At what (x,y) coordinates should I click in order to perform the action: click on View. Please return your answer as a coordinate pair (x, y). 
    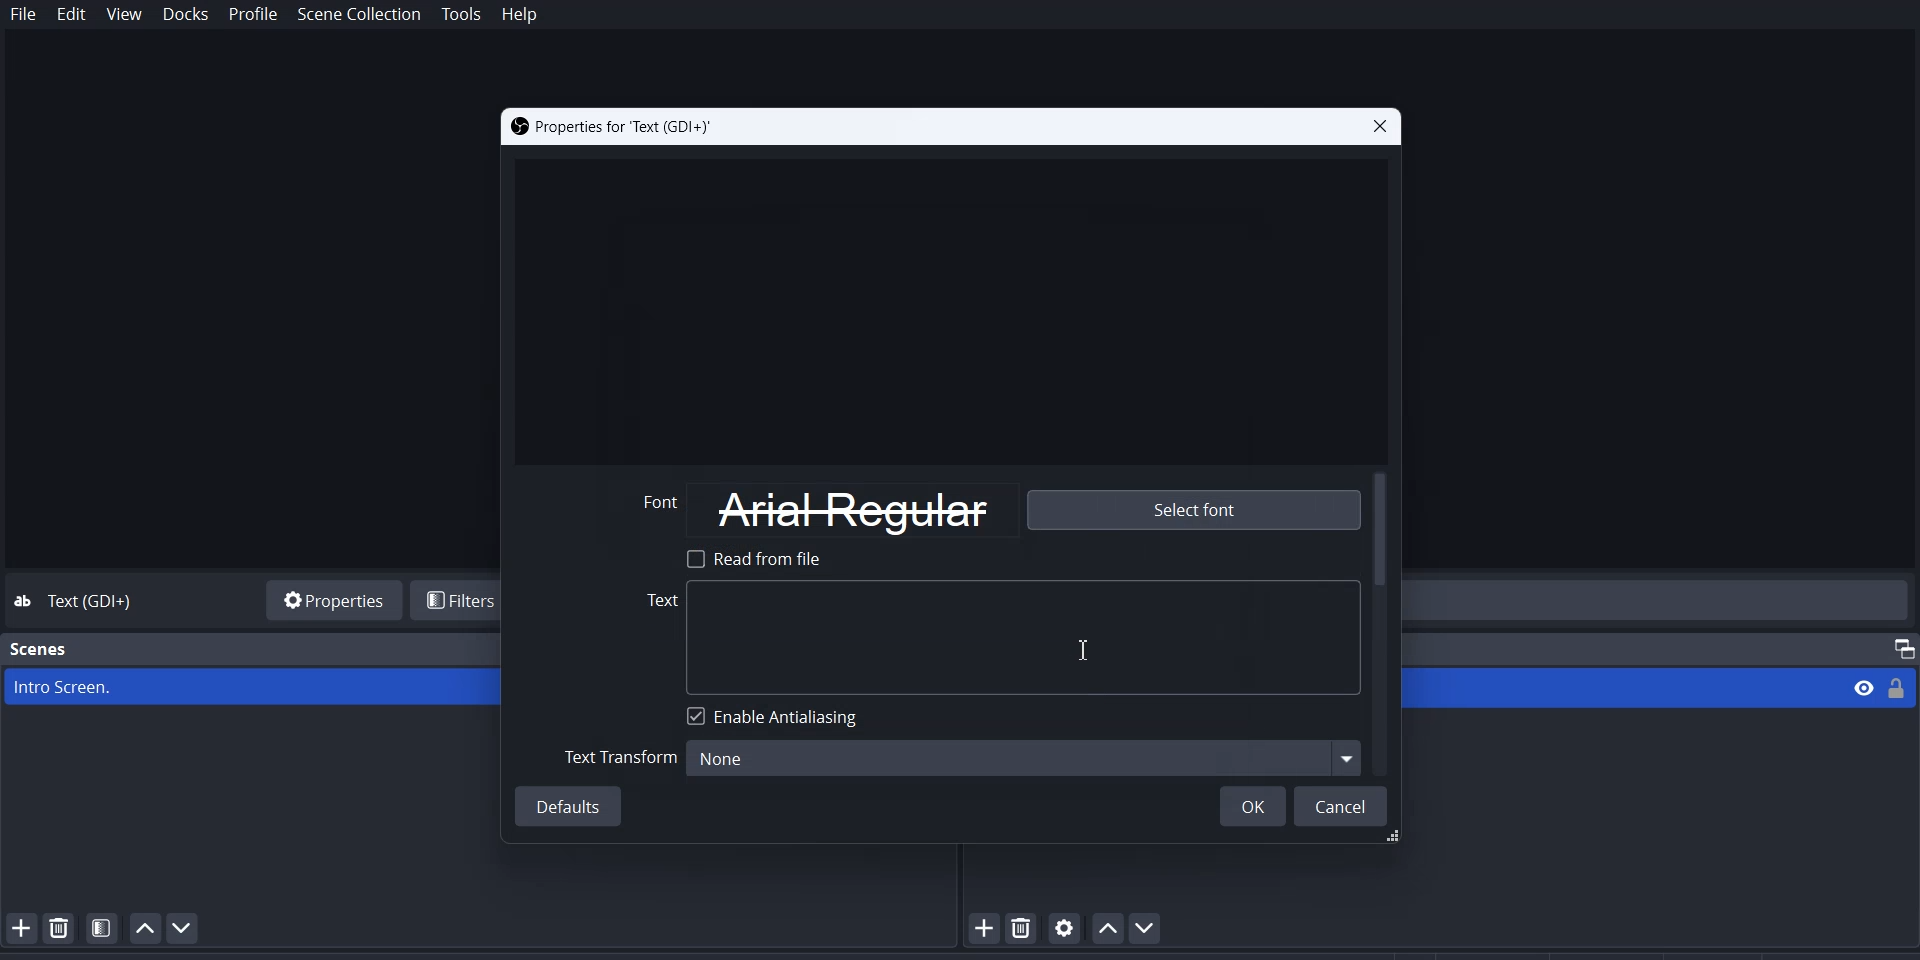
    Looking at the image, I should click on (125, 15).